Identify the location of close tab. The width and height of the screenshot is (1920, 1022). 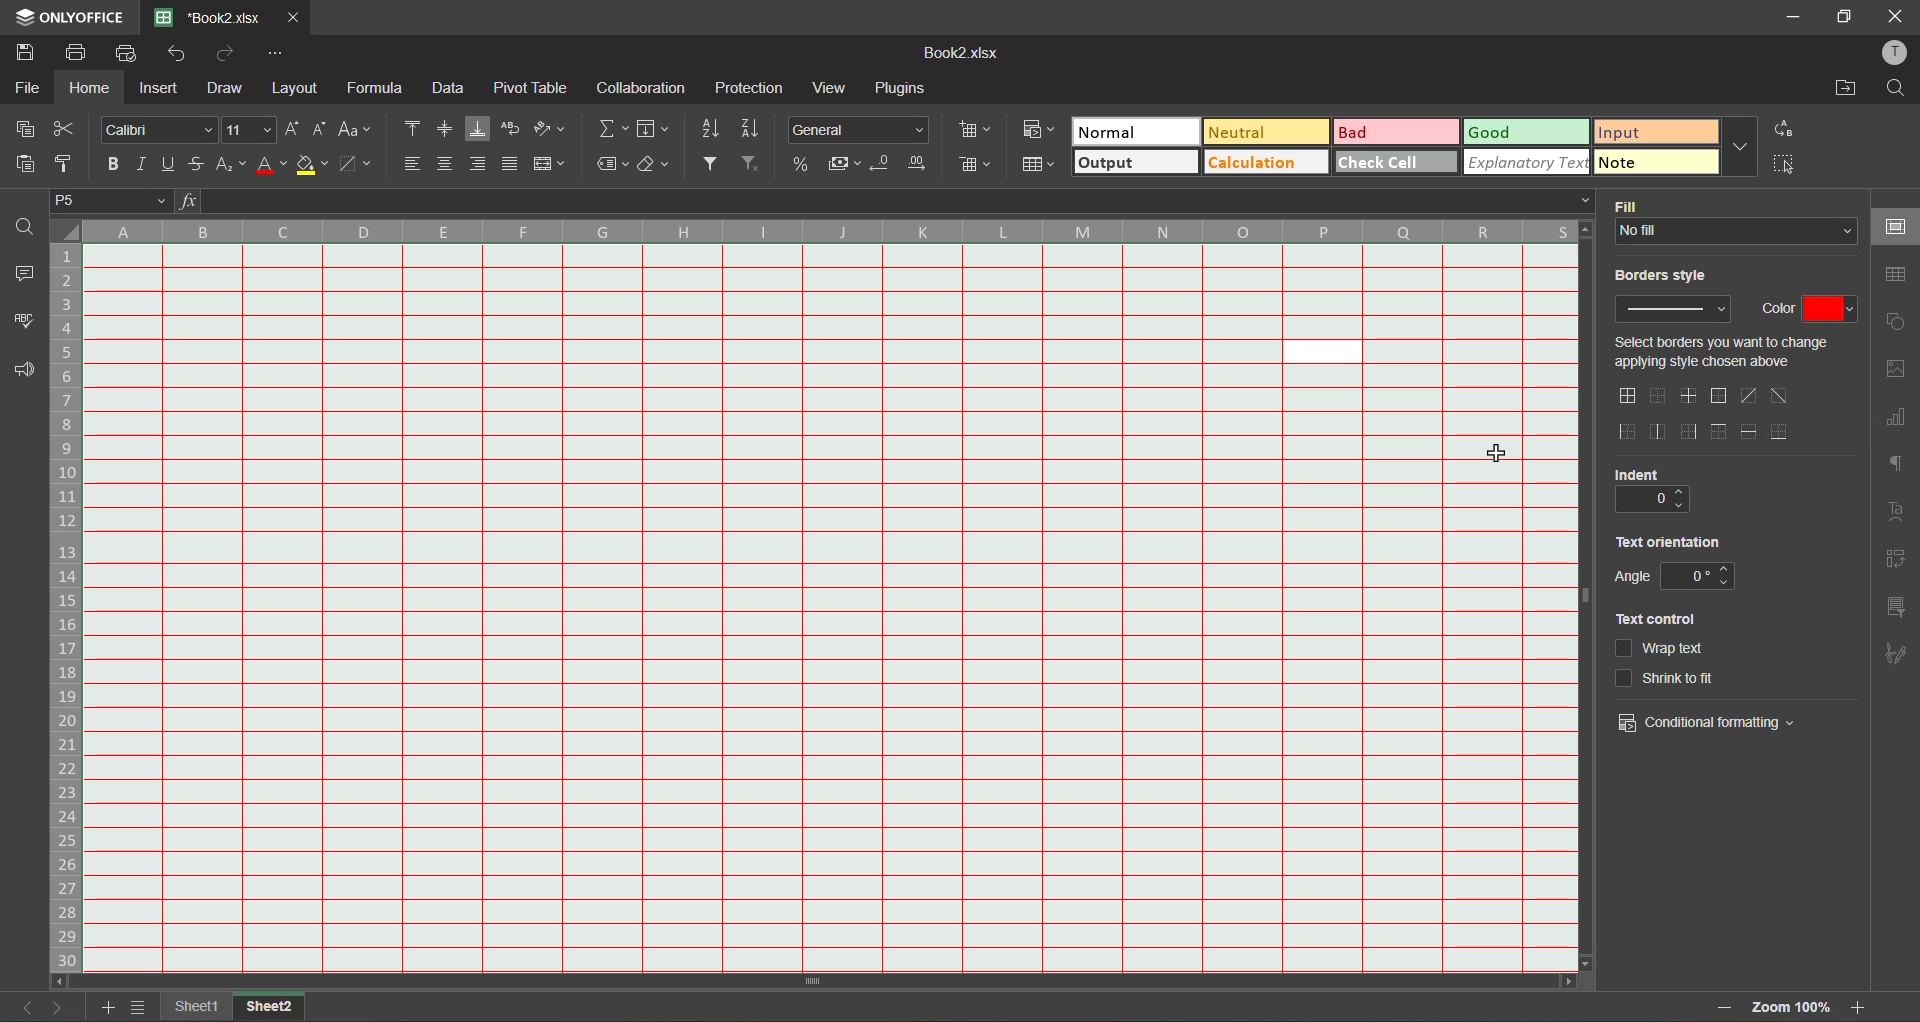
(292, 15).